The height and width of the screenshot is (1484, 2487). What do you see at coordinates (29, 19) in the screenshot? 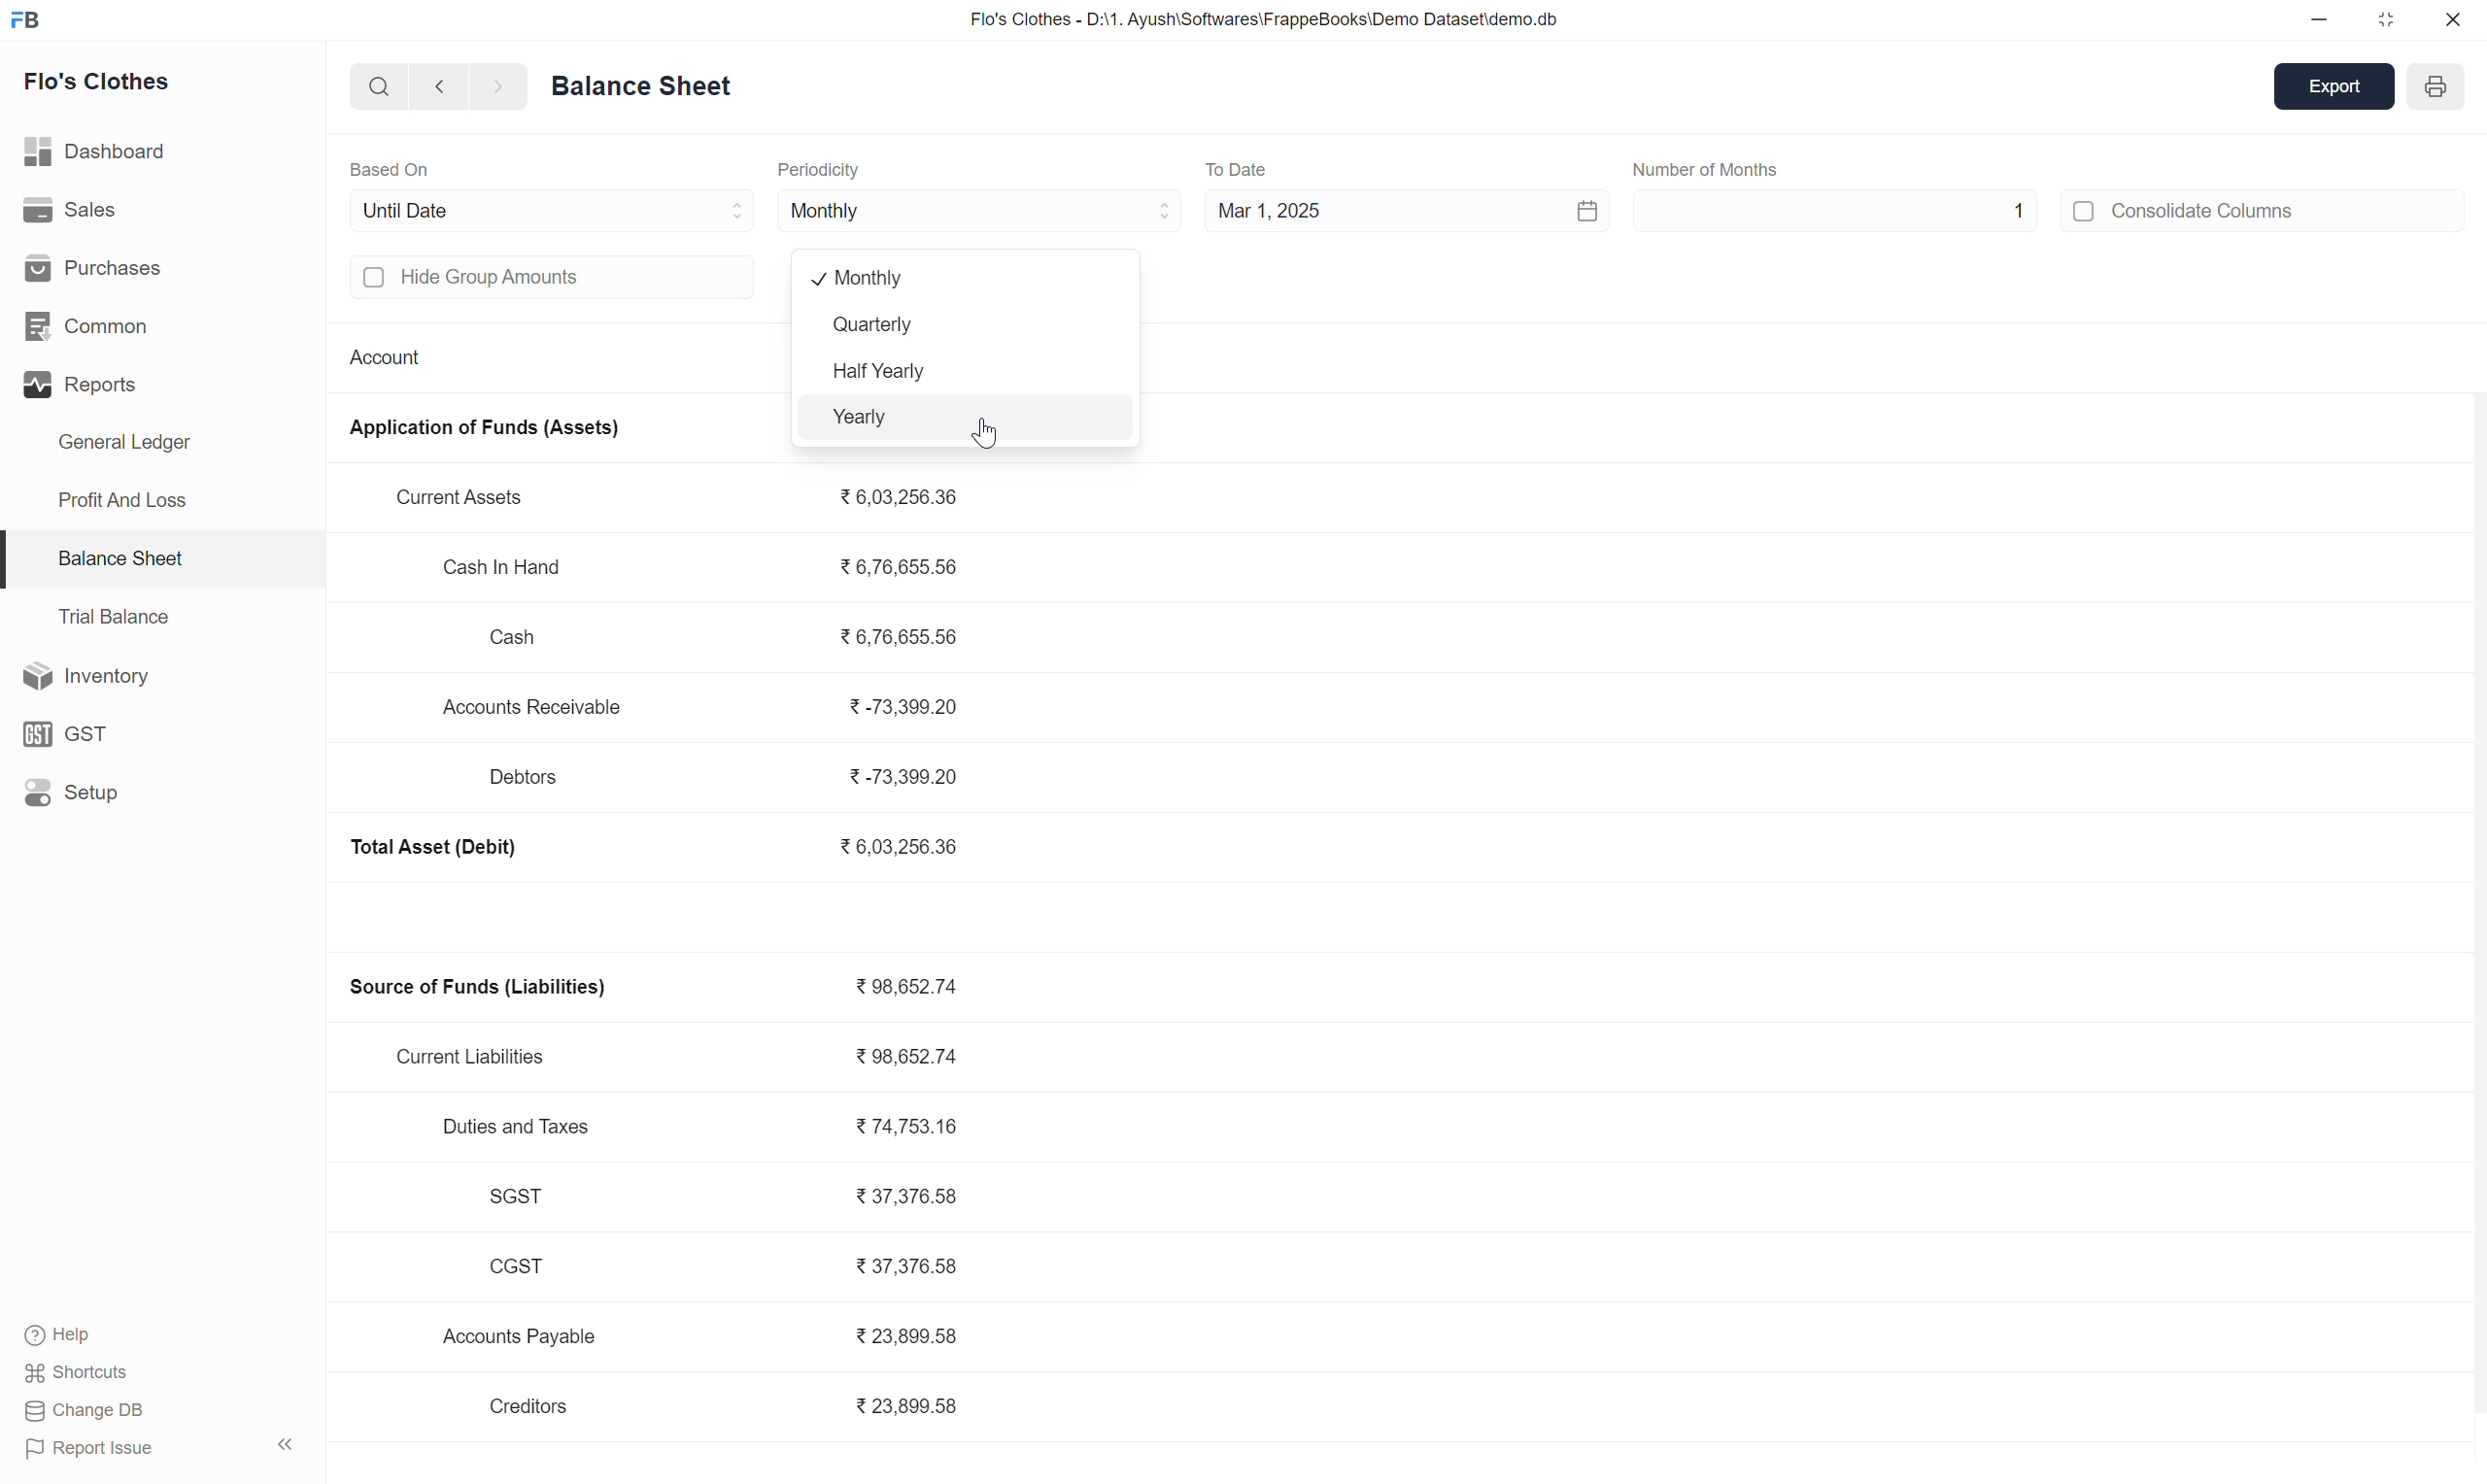
I see `FB` at bounding box center [29, 19].